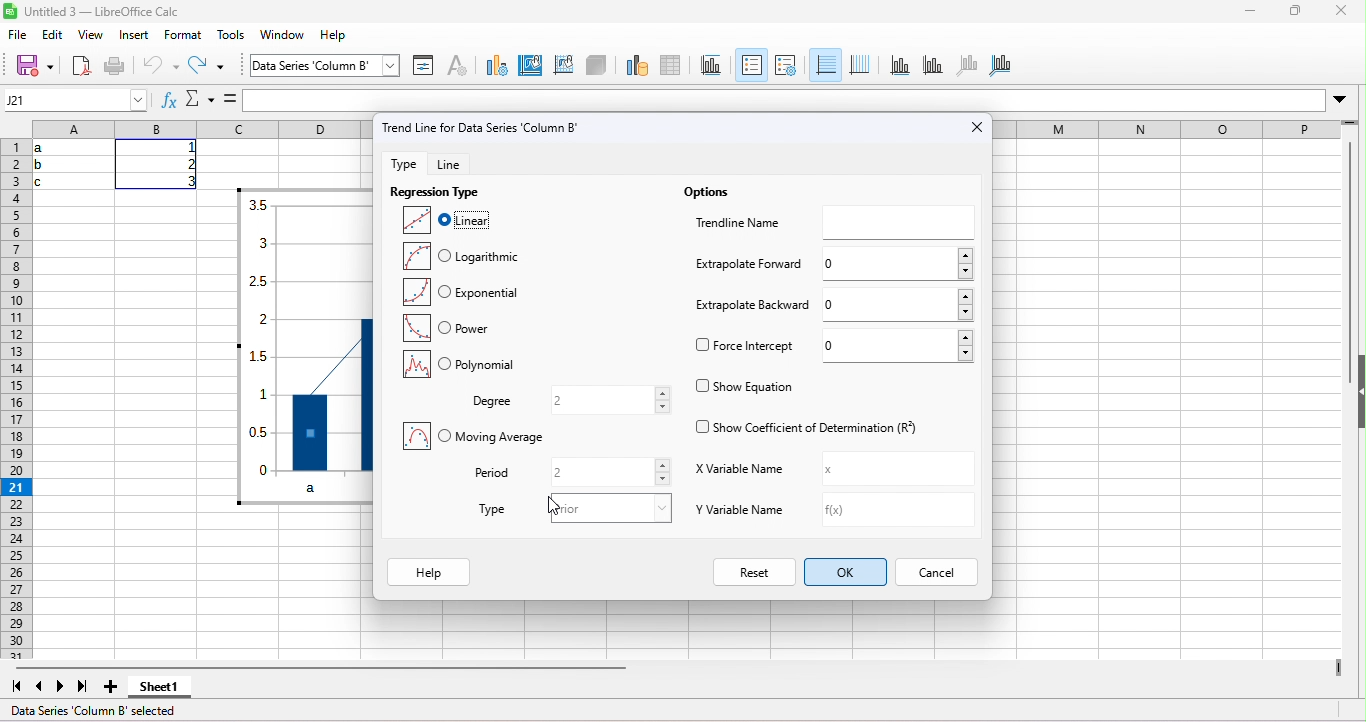  I want to click on vertical scroll bar, so click(1346, 262).